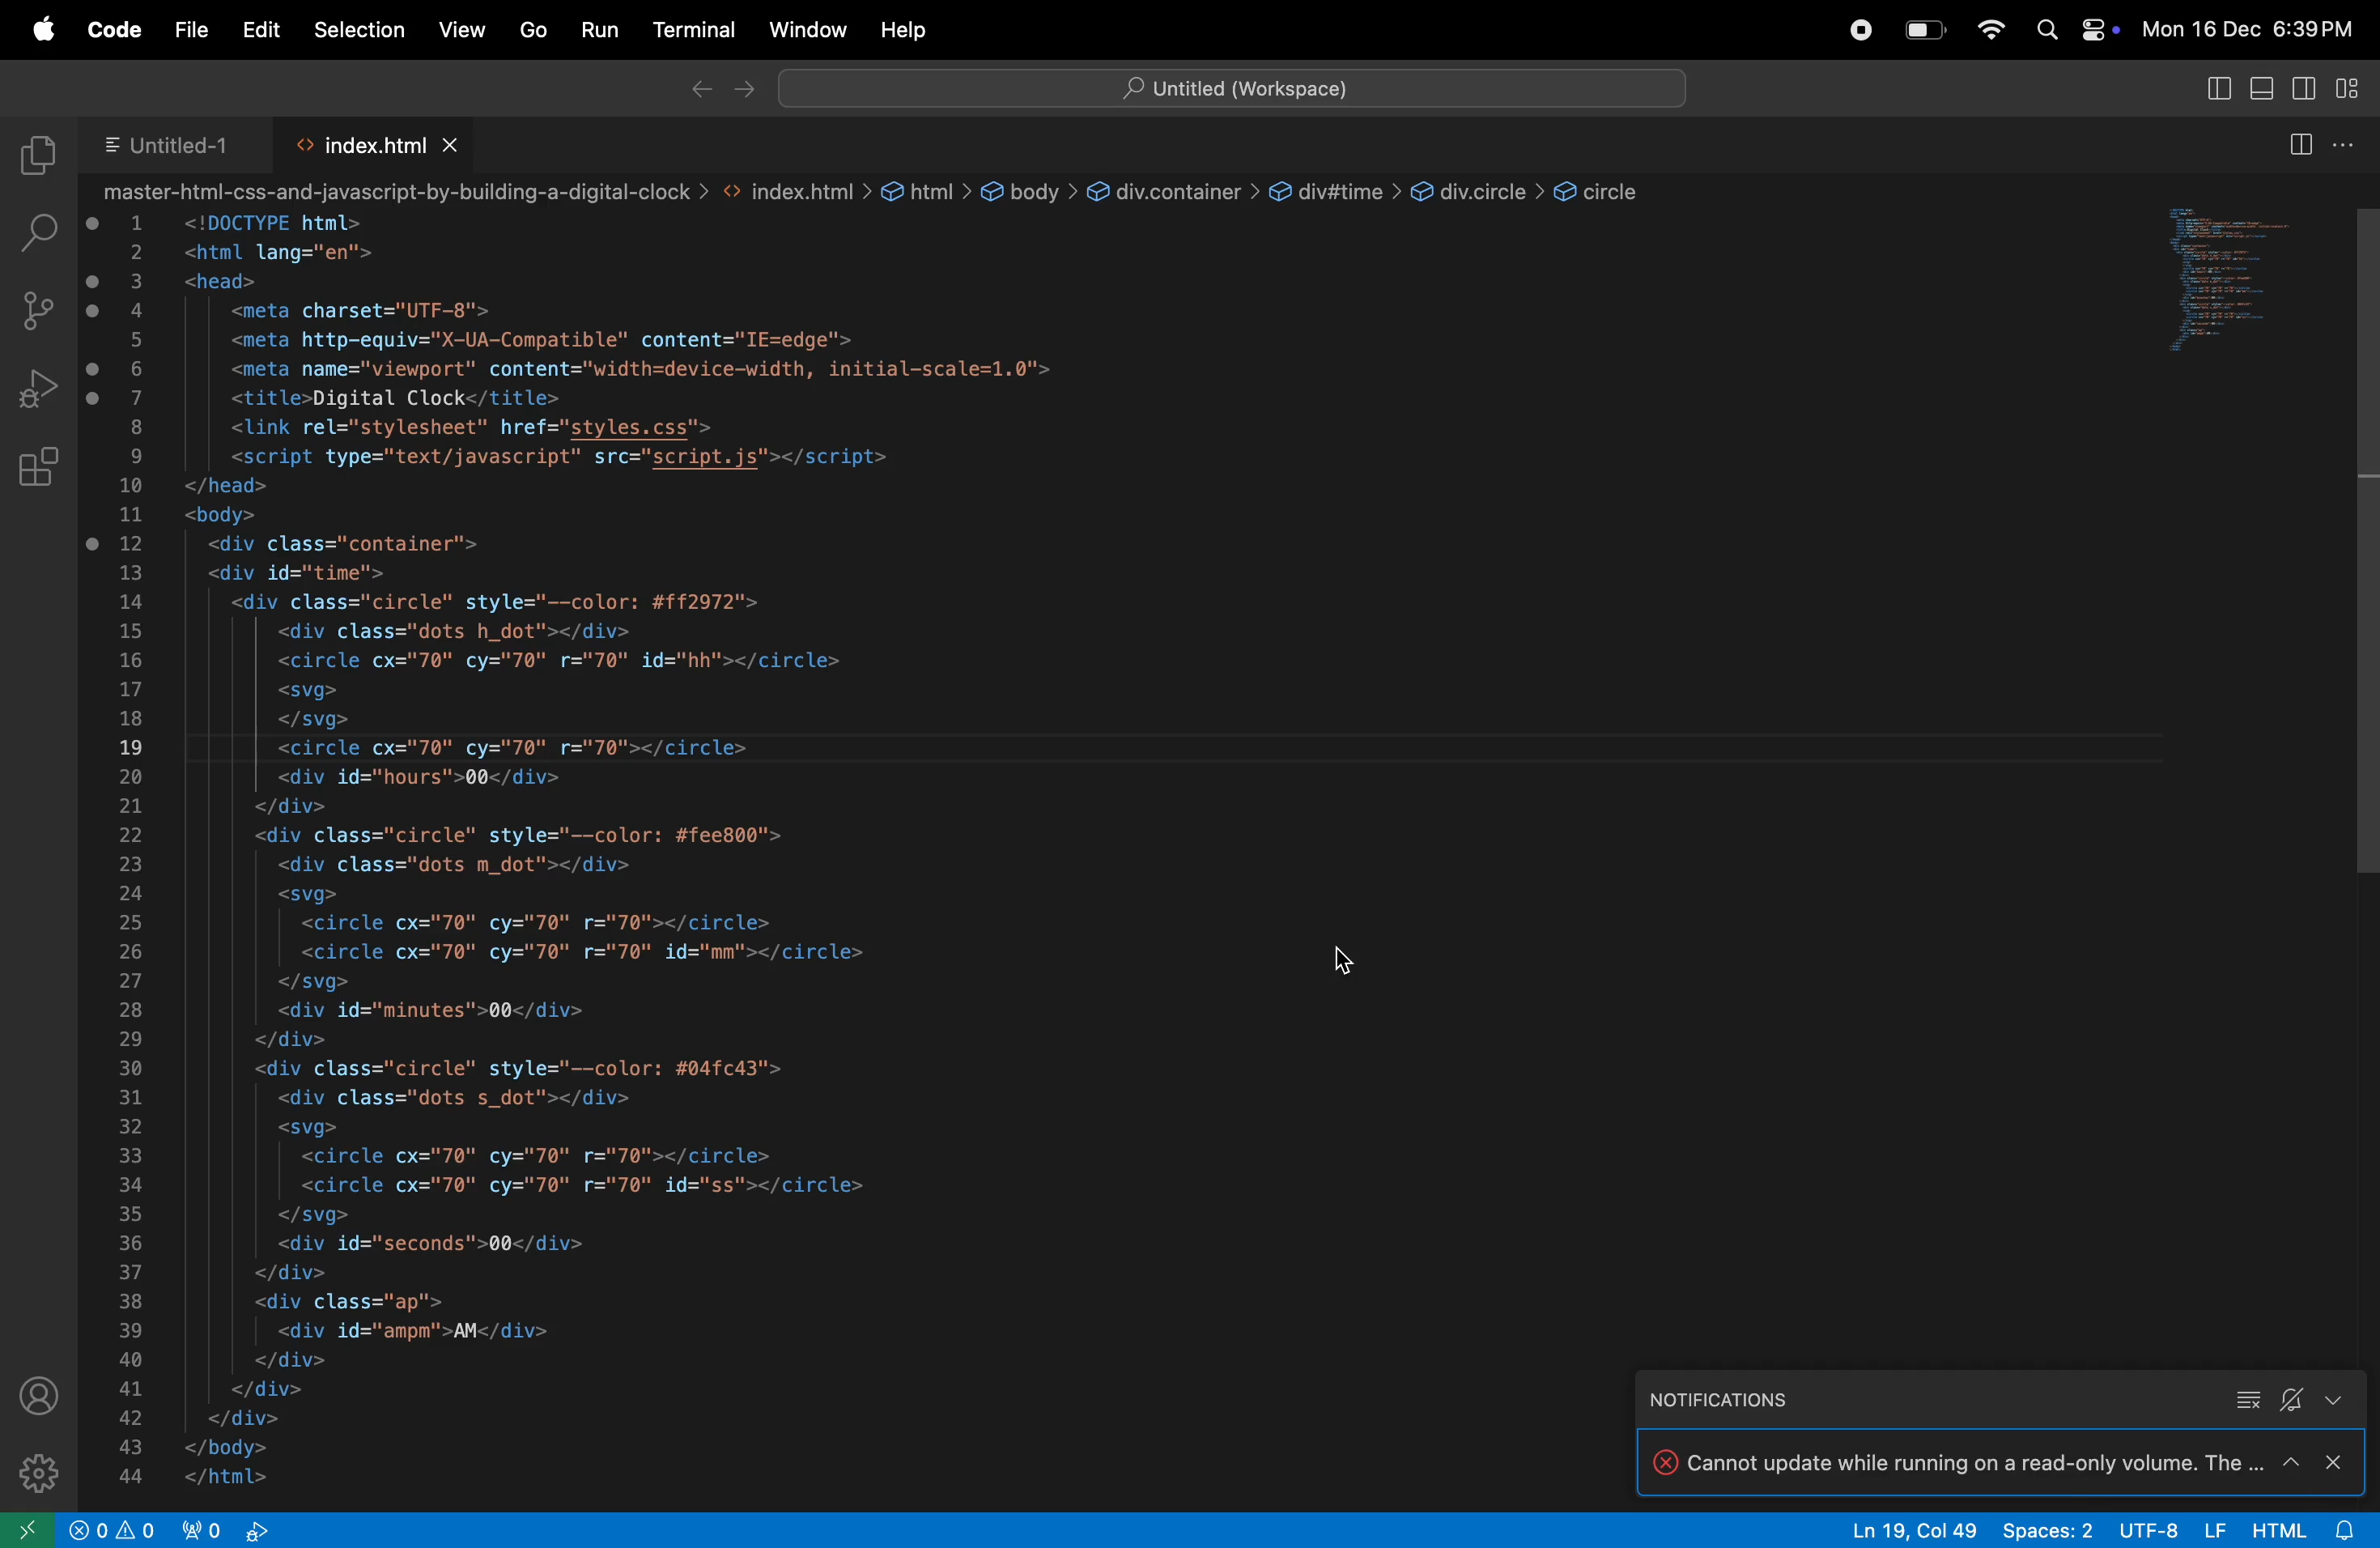 This screenshot has height=1548, width=2380. I want to click on code, so click(111, 31).